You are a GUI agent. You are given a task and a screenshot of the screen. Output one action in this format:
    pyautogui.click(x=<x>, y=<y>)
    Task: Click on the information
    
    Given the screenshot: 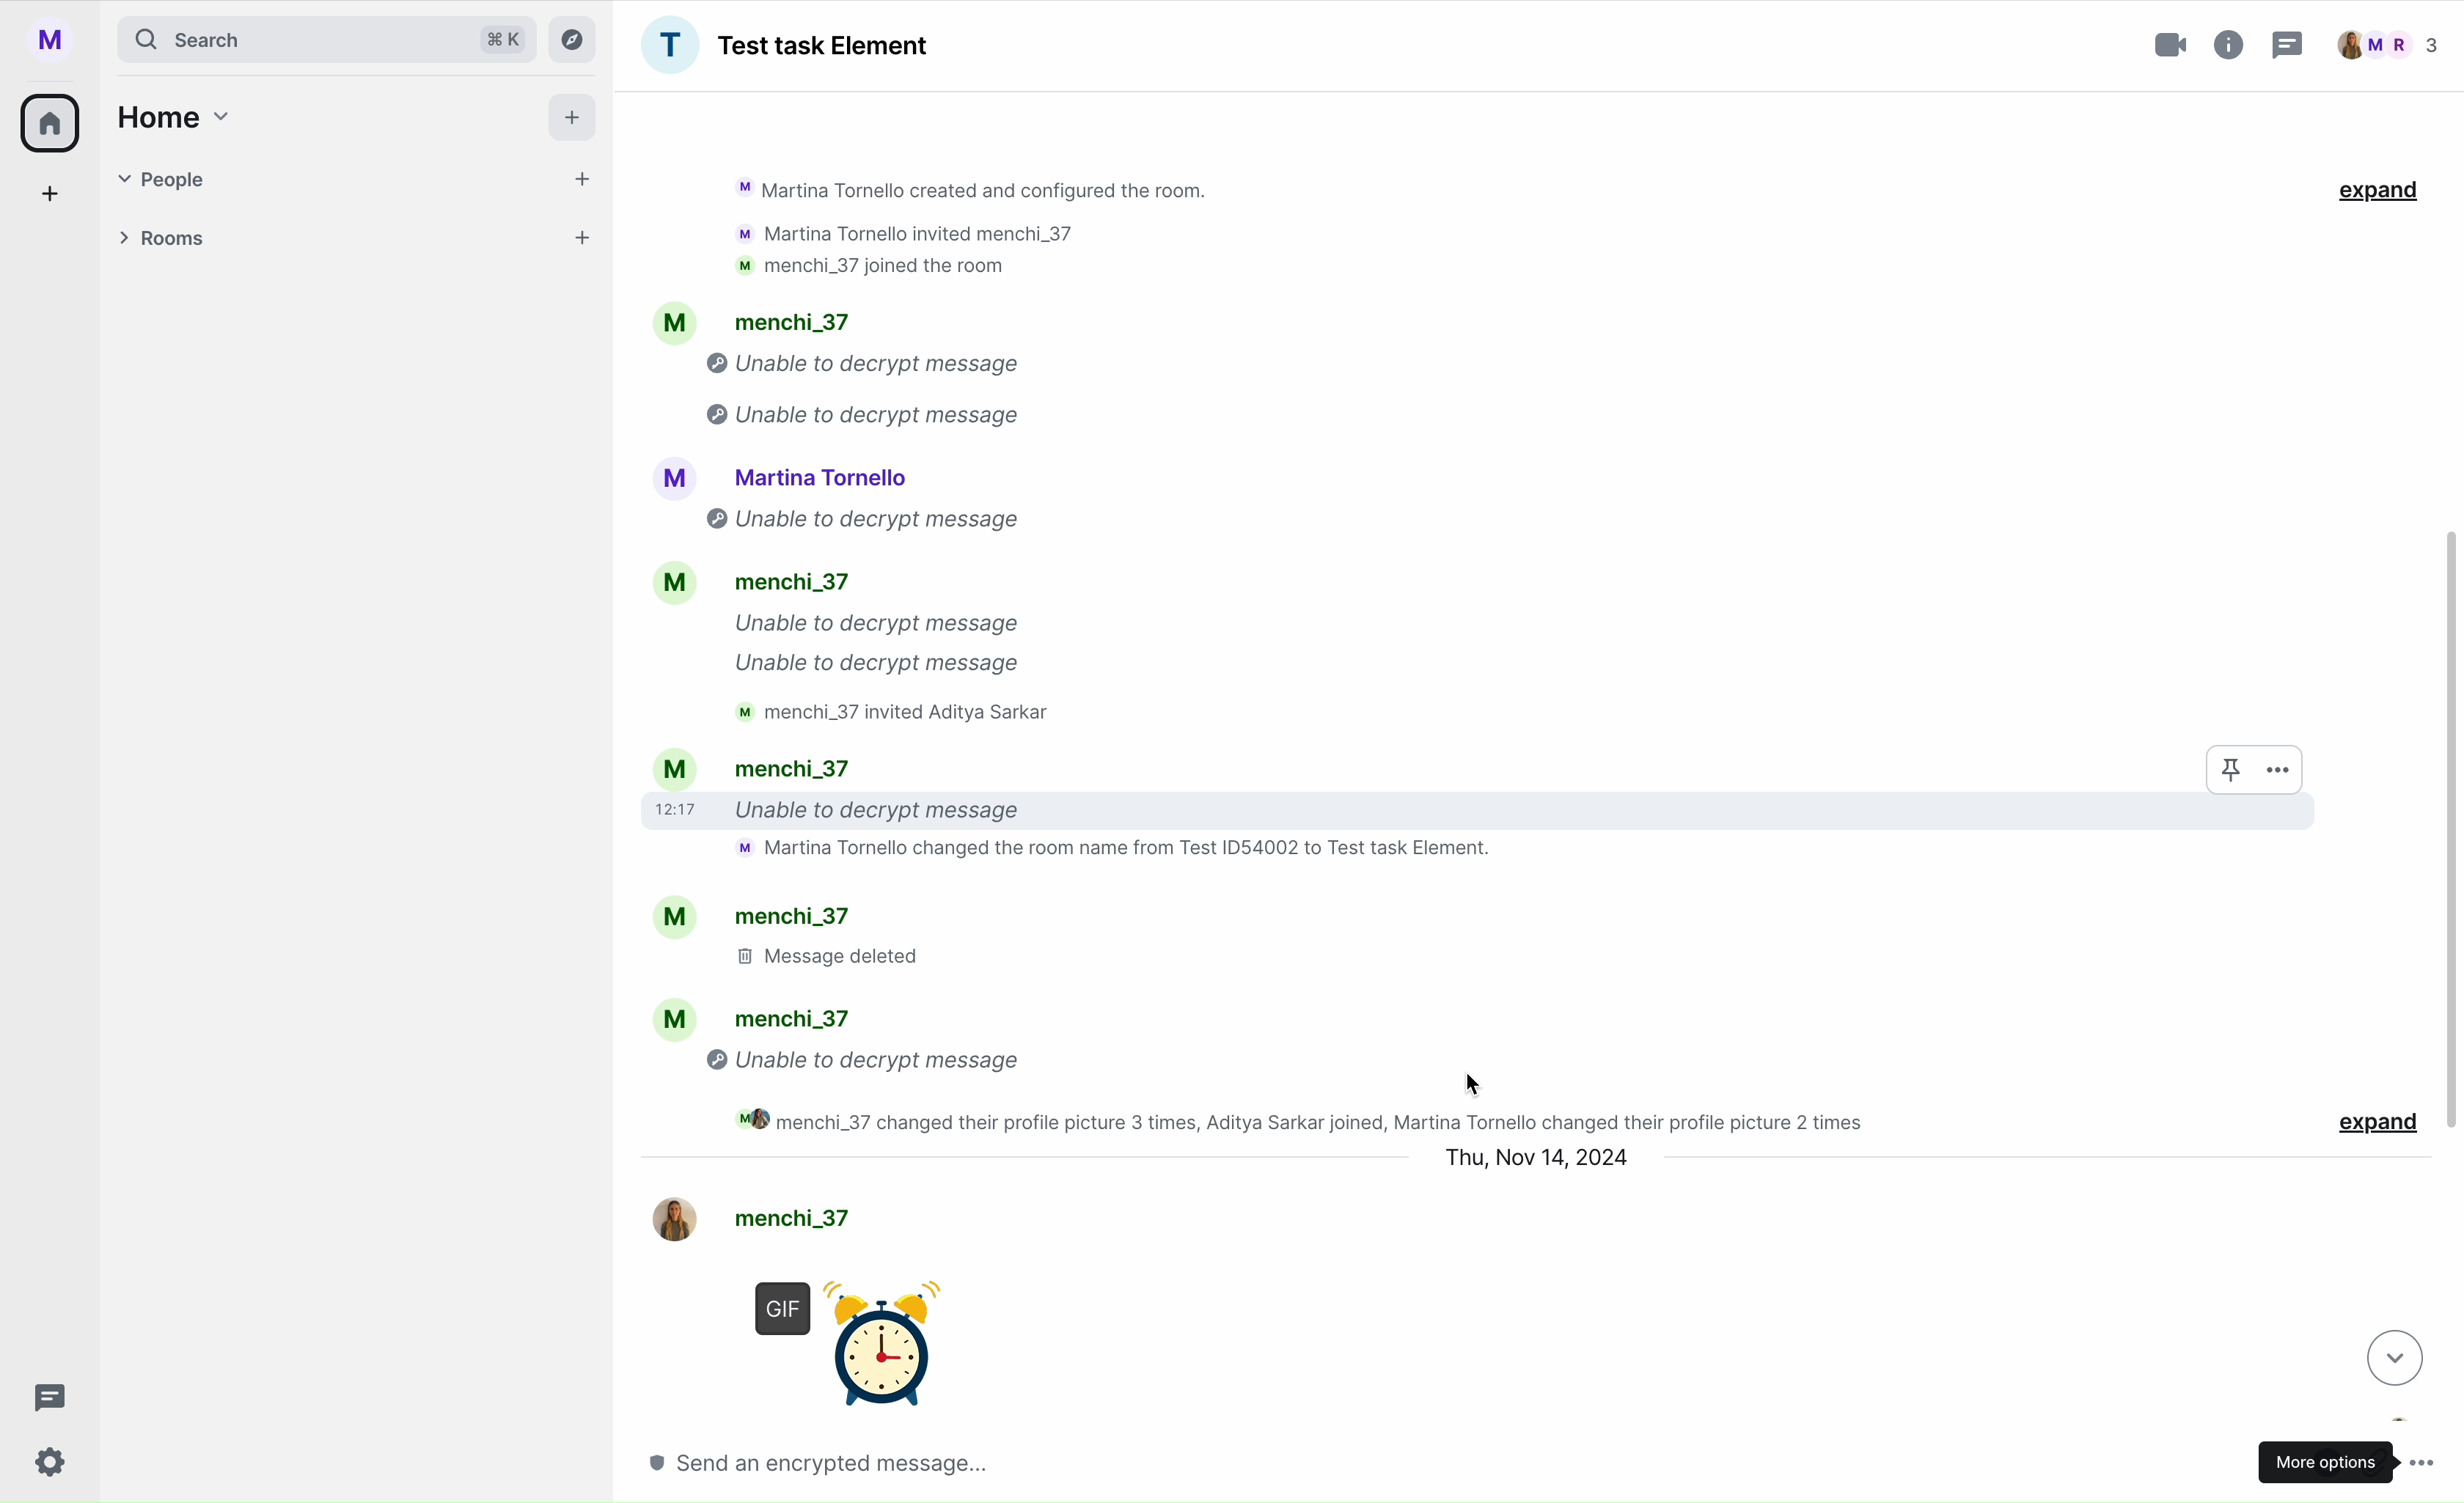 What is the action you would take?
    pyautogui.click(x=2230, y=41)
    